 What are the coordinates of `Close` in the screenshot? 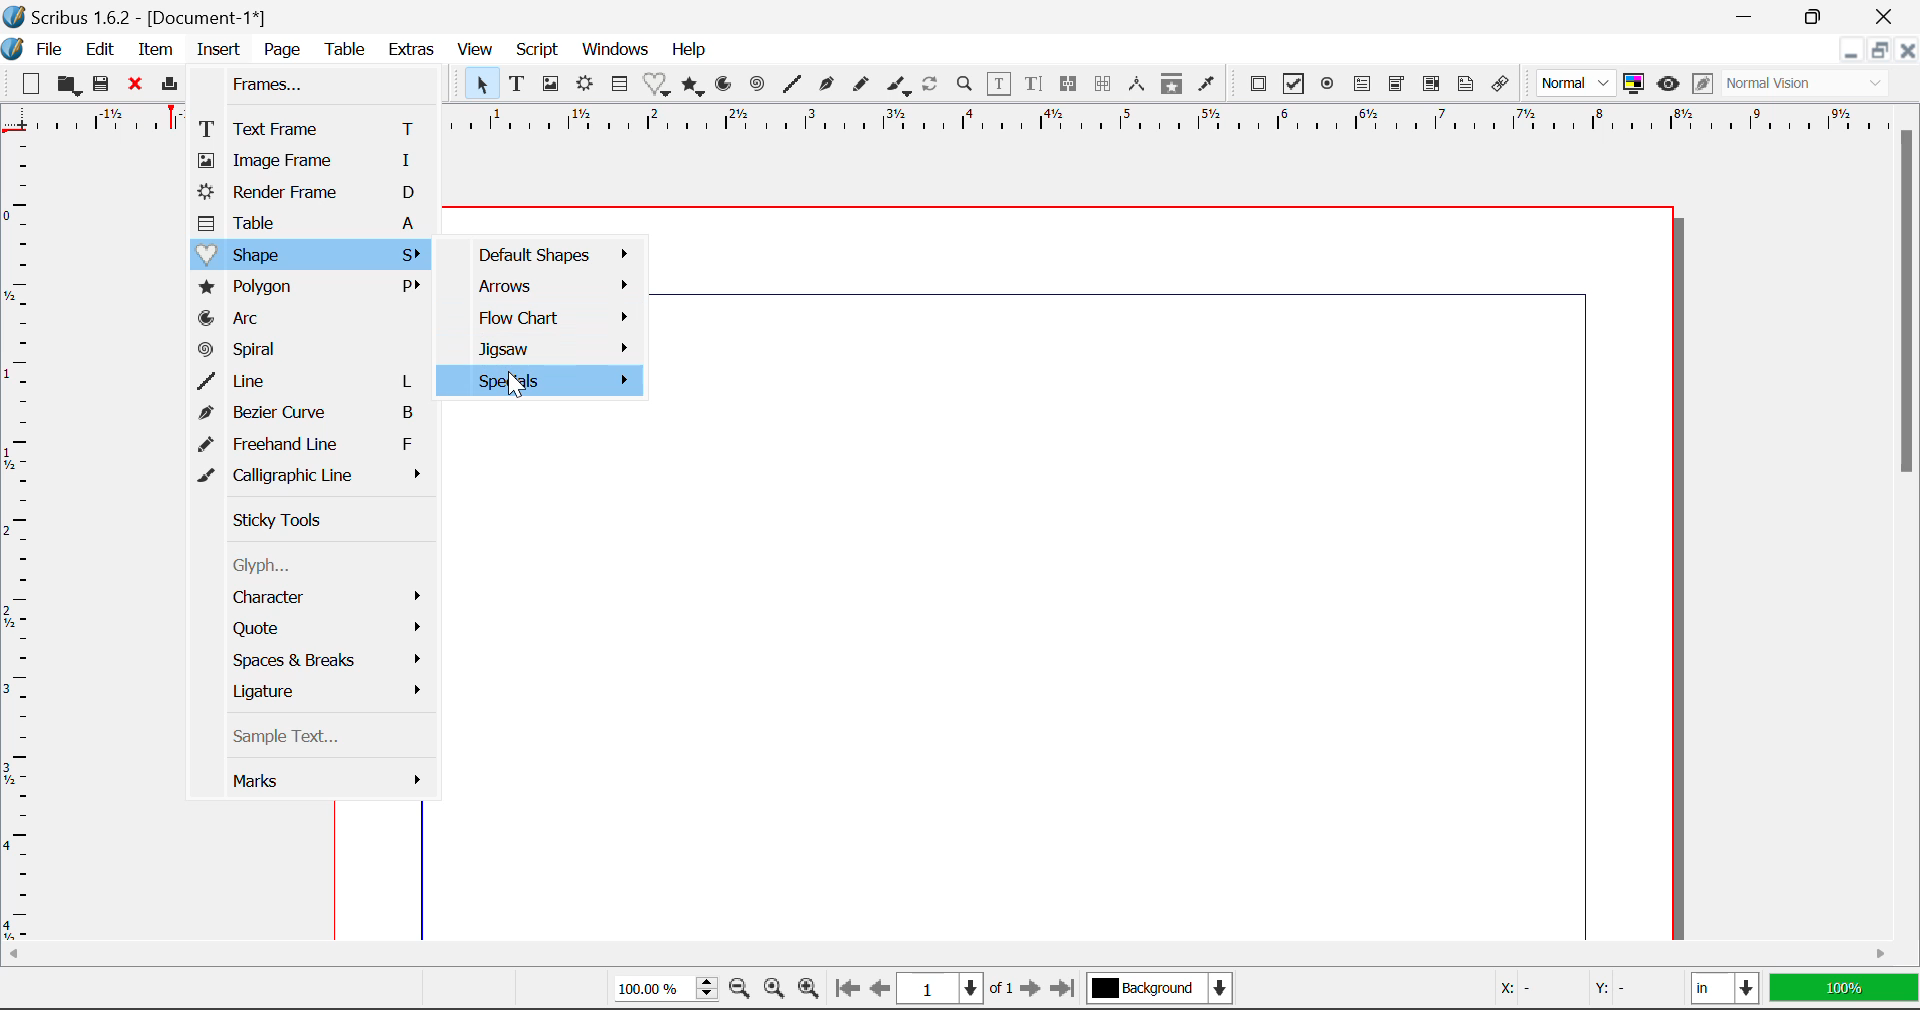 It's located at (1908, 53).